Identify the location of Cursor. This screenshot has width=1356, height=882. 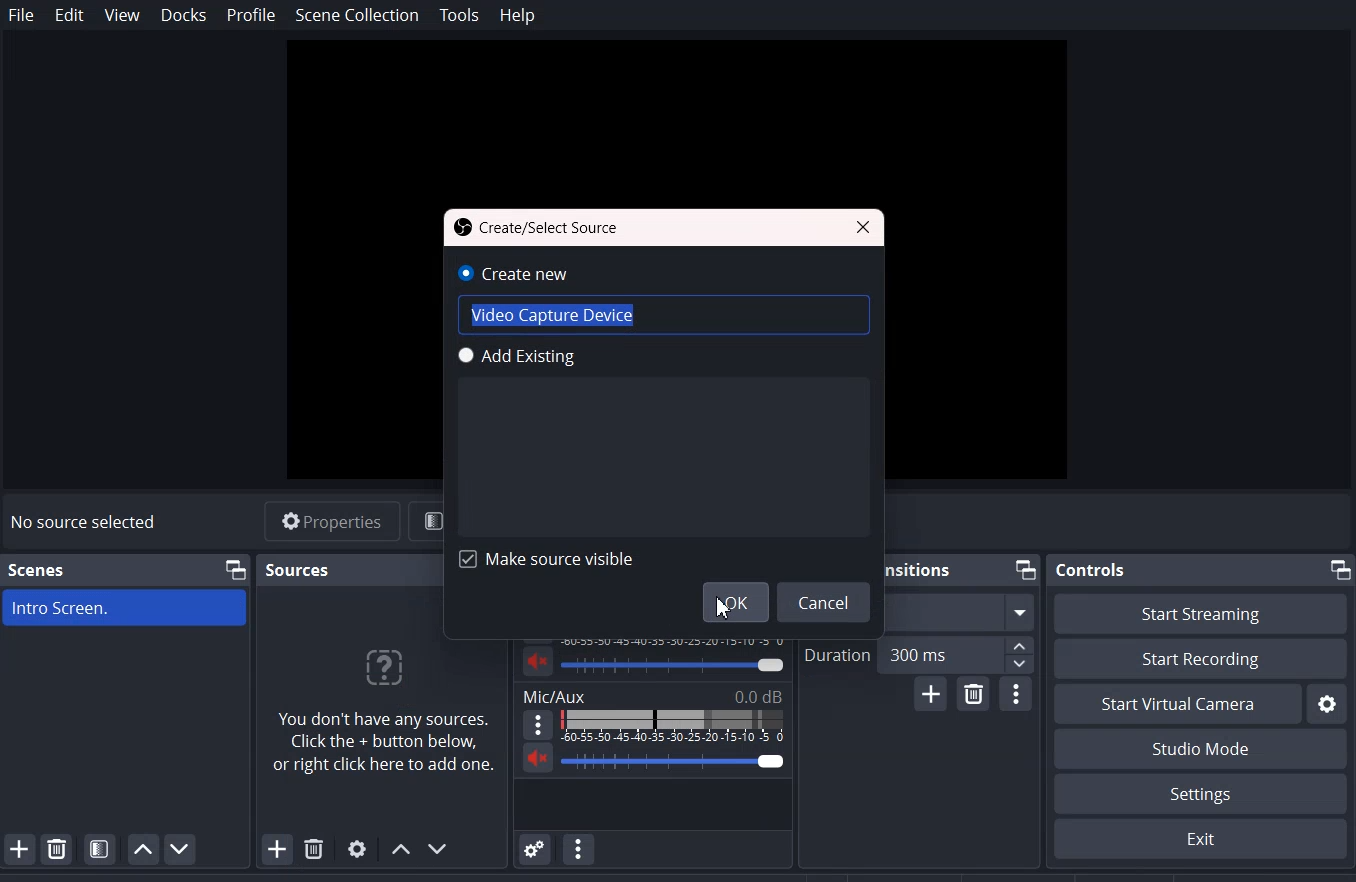
(726, 606).